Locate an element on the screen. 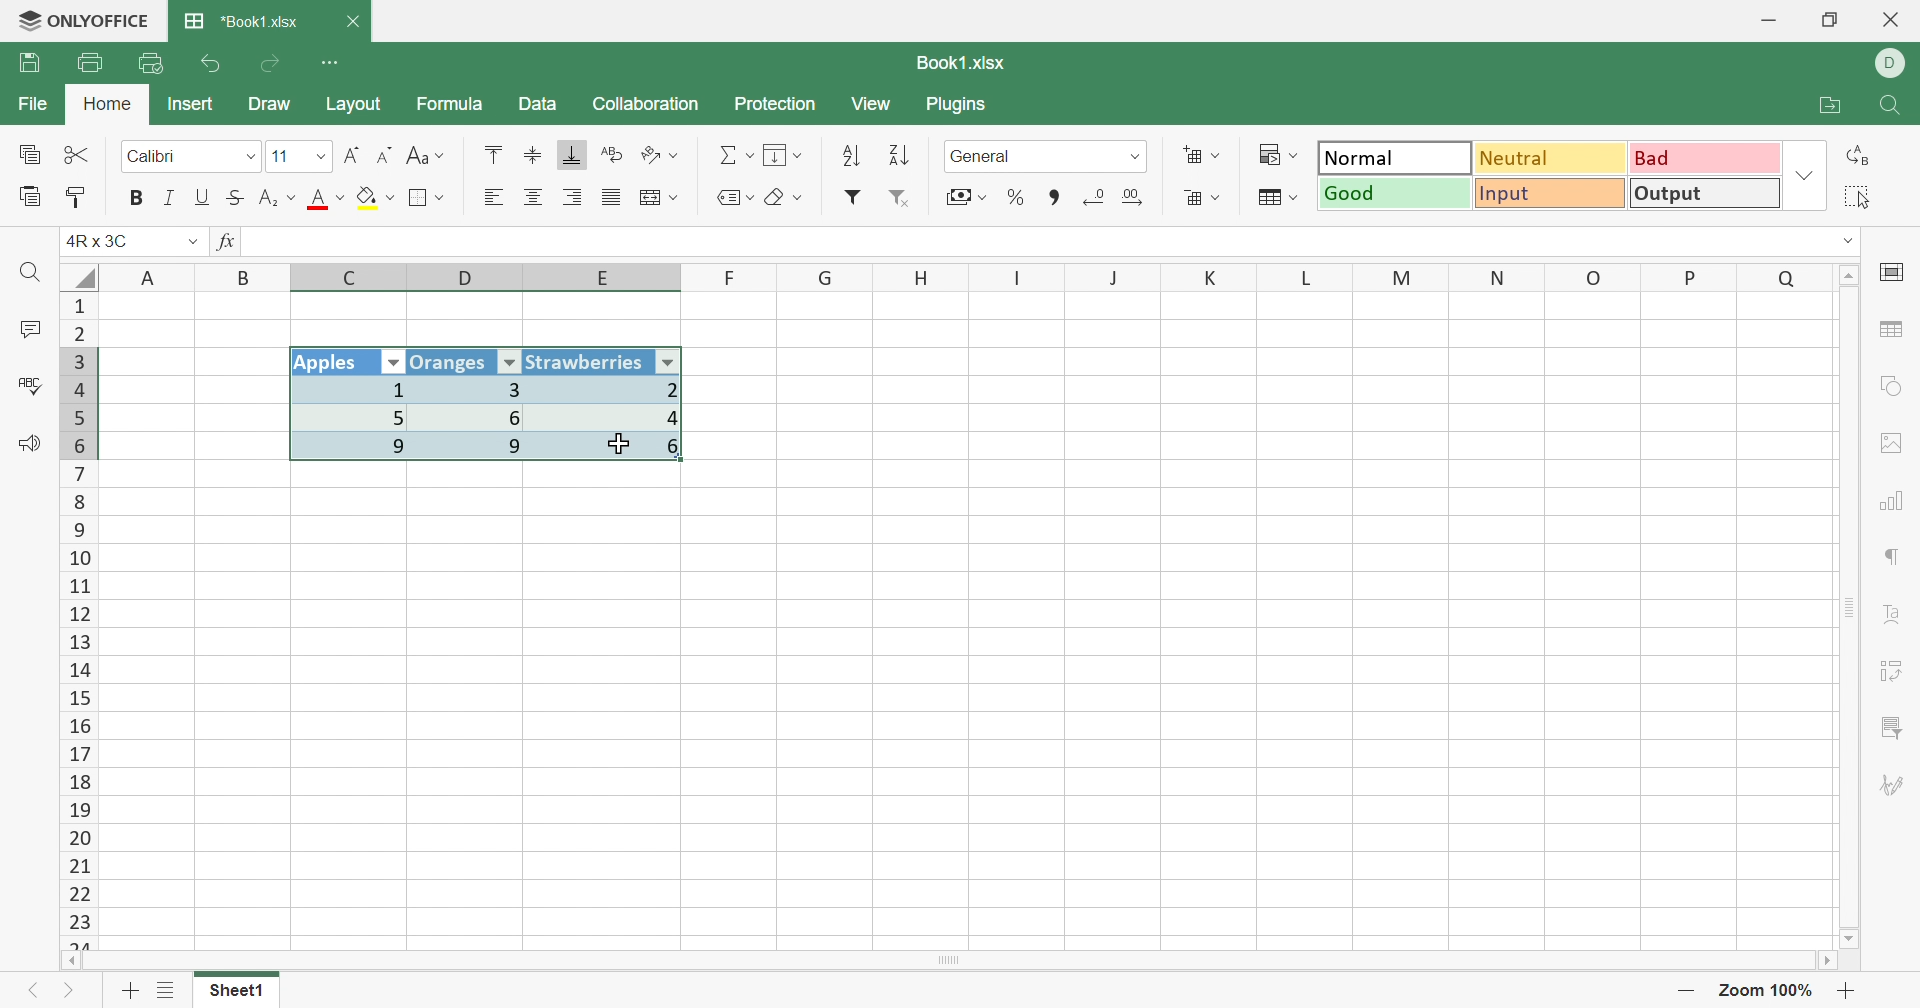 Image resolution: width=1920 pixels, height=1008 pixels. Orientation is located at coordinates (663, 155).